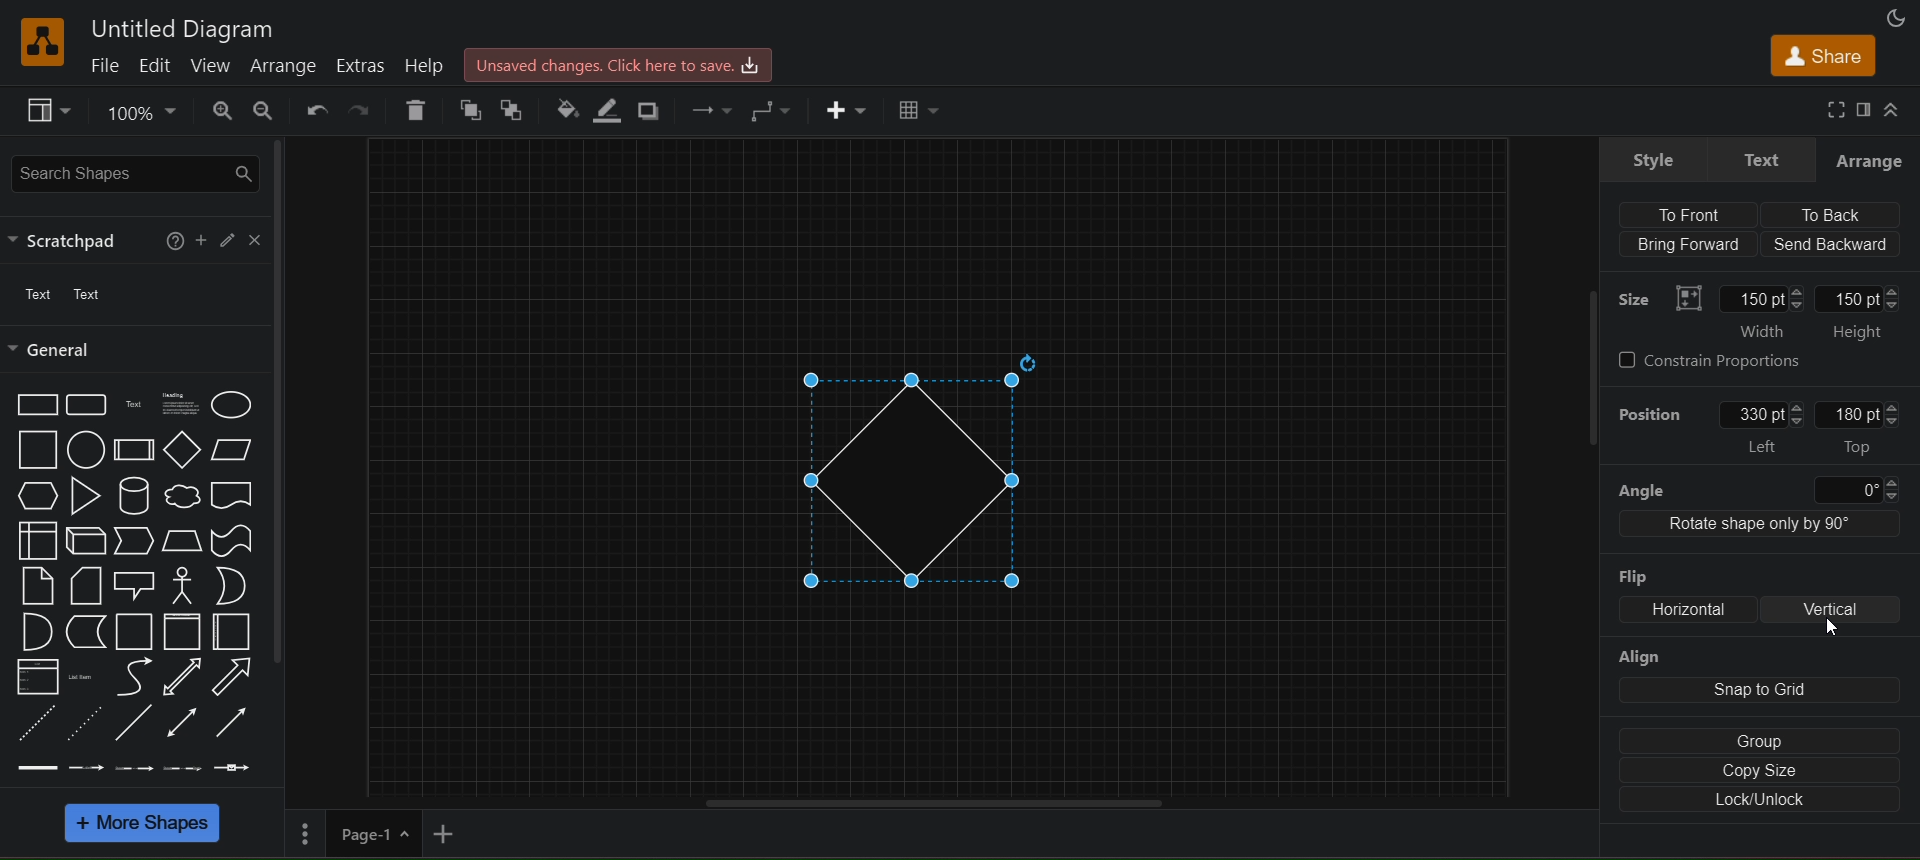  I want to click on parallelogram, so click(228, 450).